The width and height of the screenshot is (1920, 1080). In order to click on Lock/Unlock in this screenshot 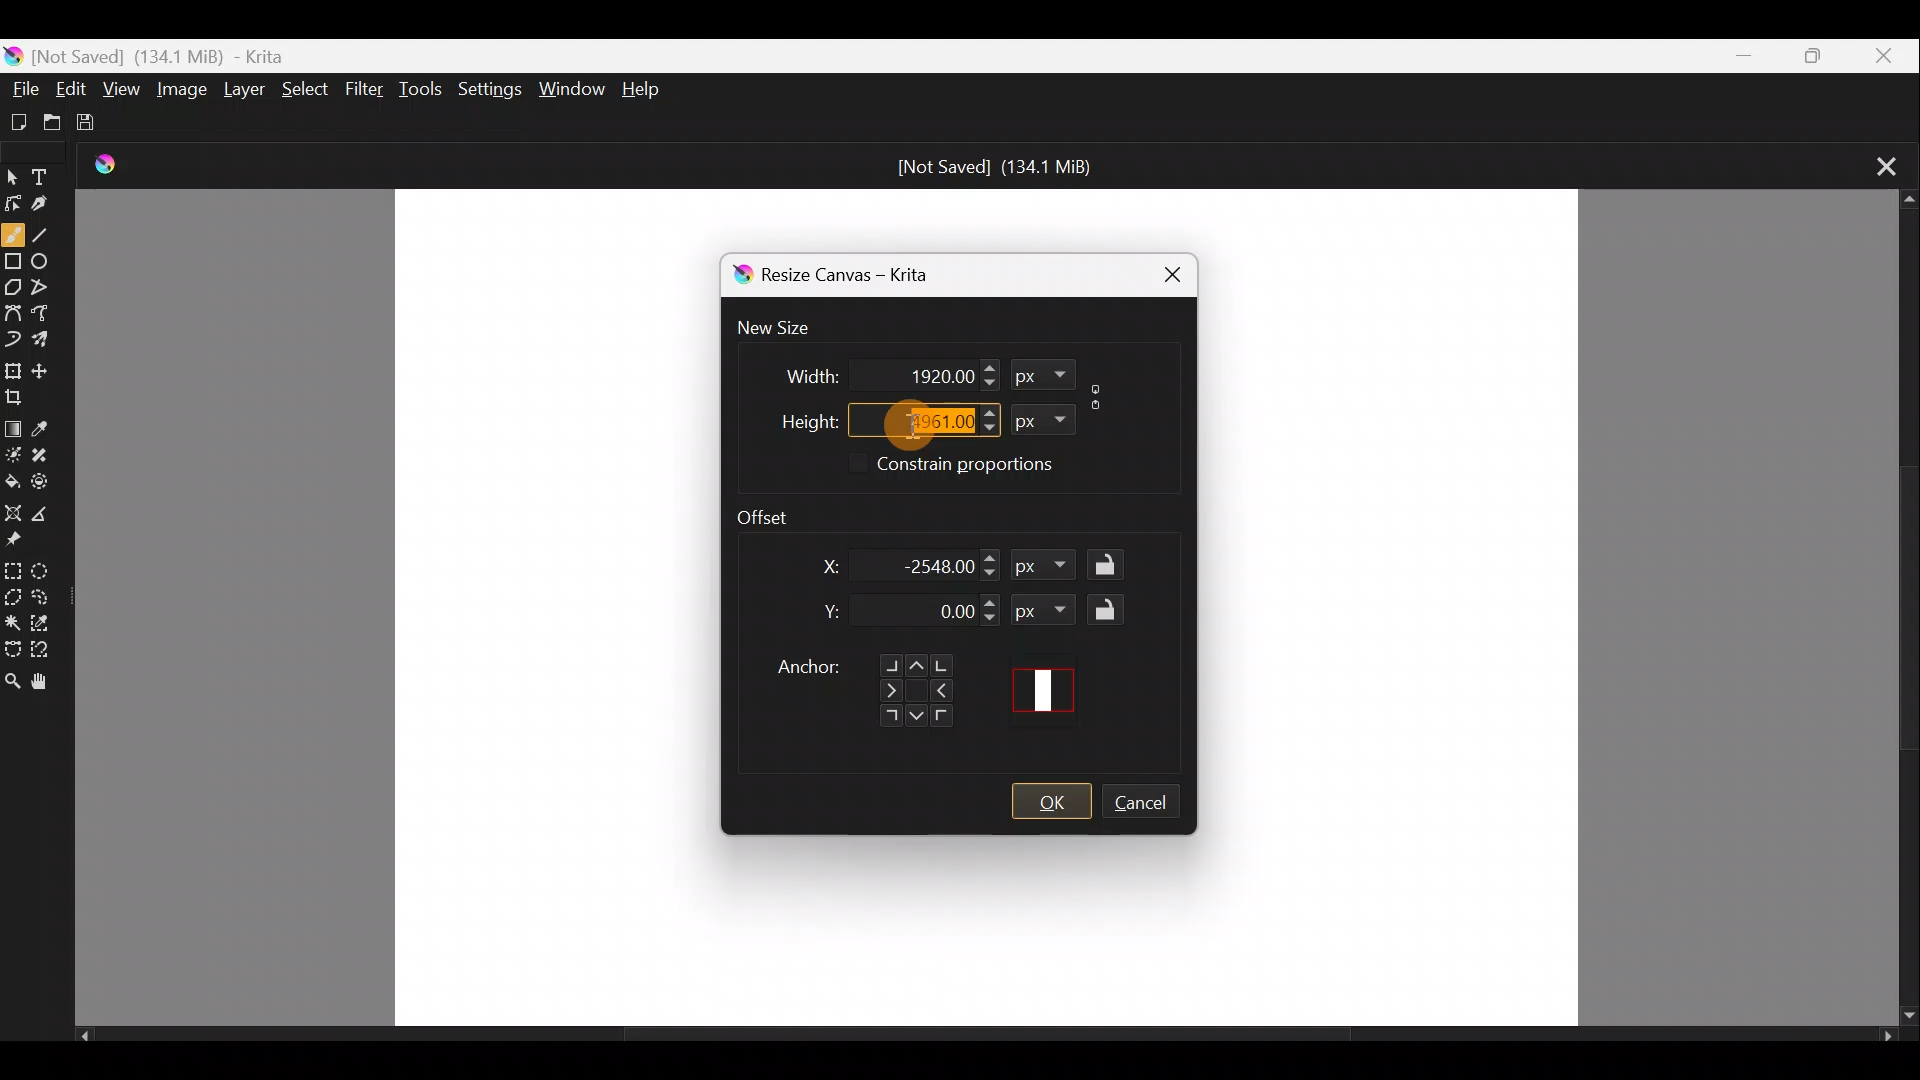, I will do `click(1111, 609)`.